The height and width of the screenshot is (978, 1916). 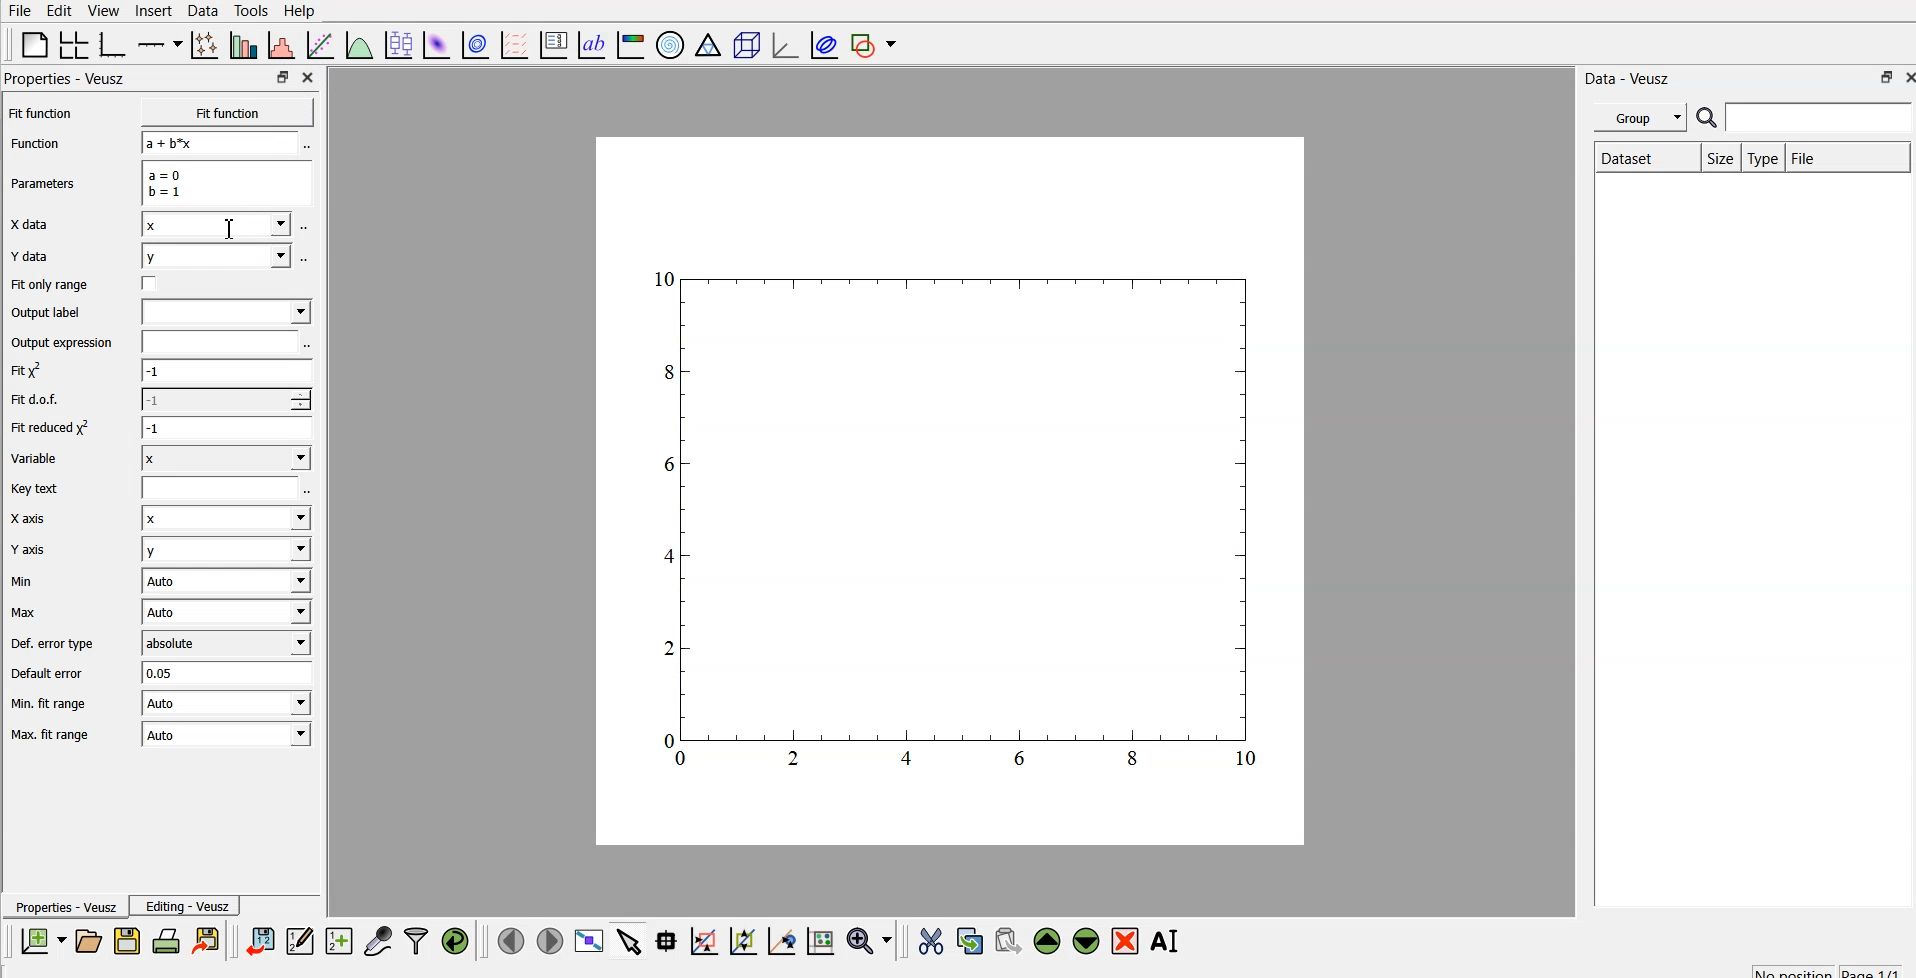 What do you see at coordinates (1086, 941) in the screenshot?
I see `move down the selected widget` at bounding box center [1086, 941].